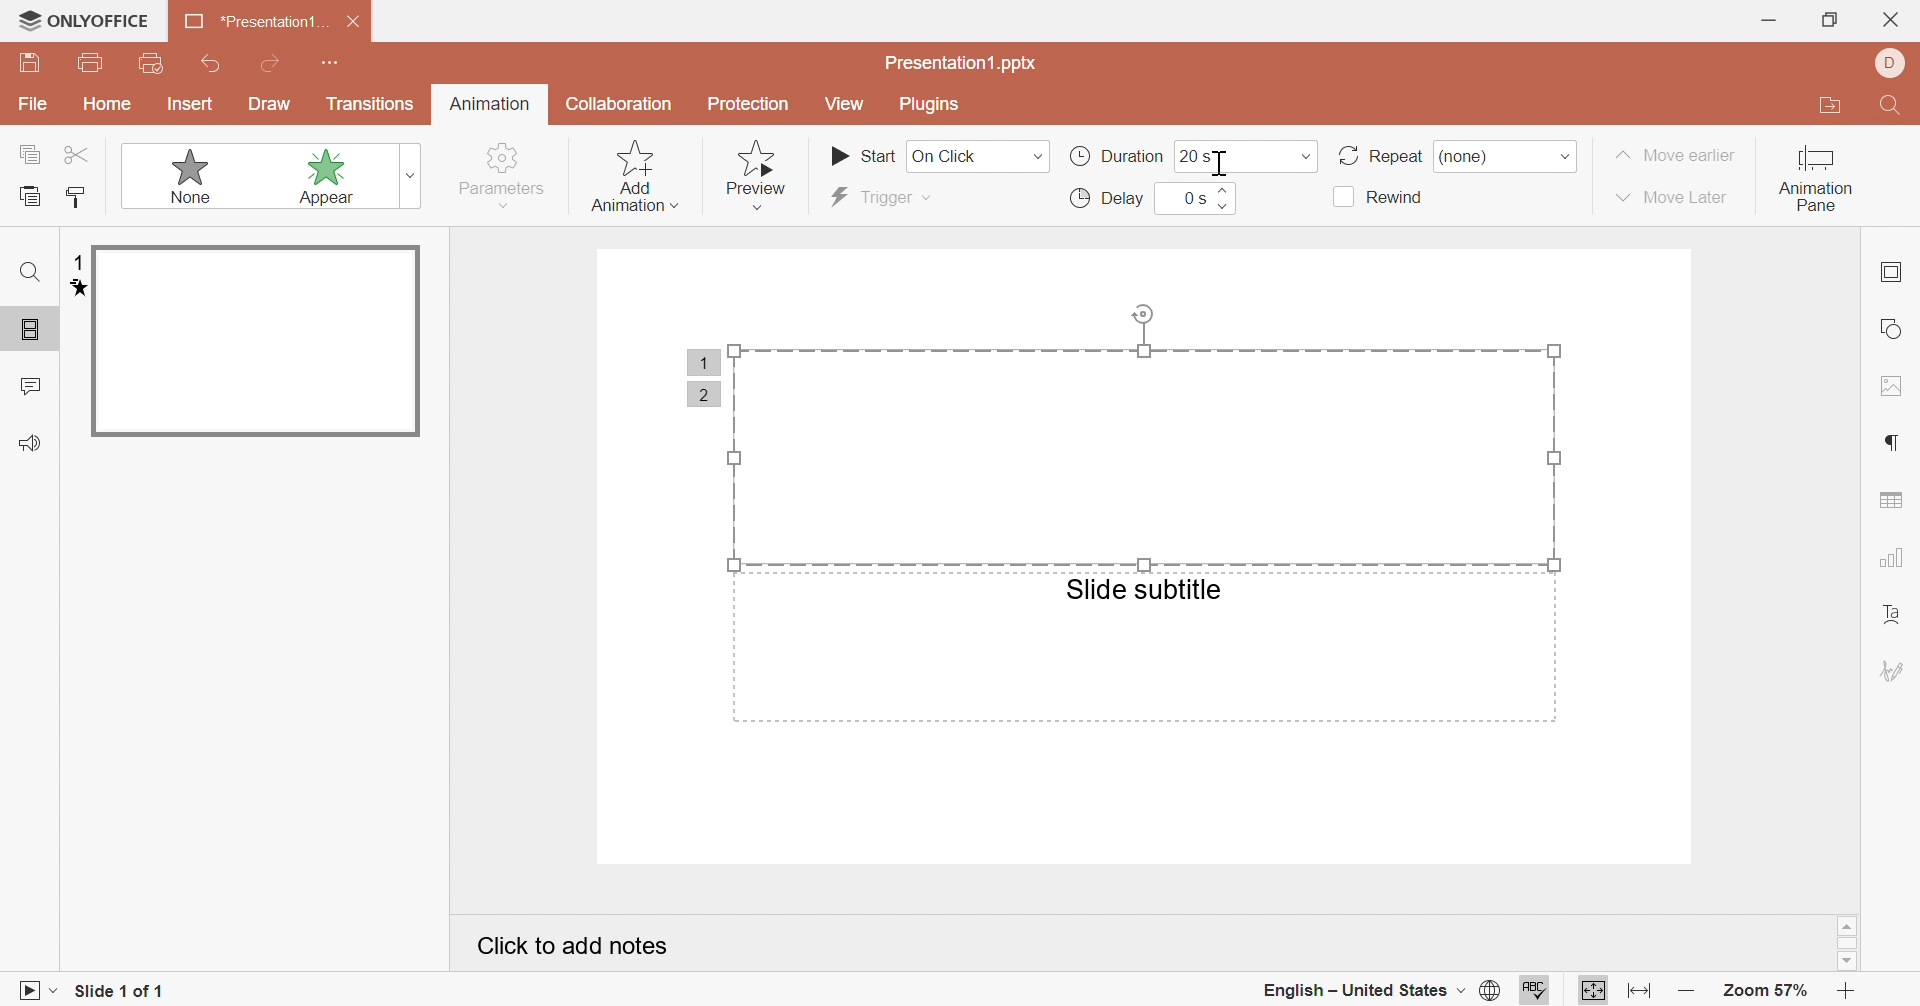 This screenshot has width=1920, height=1006. Describe the element at coordinates (1893, 556) in the screenshot. I see `chart settings` at that location.